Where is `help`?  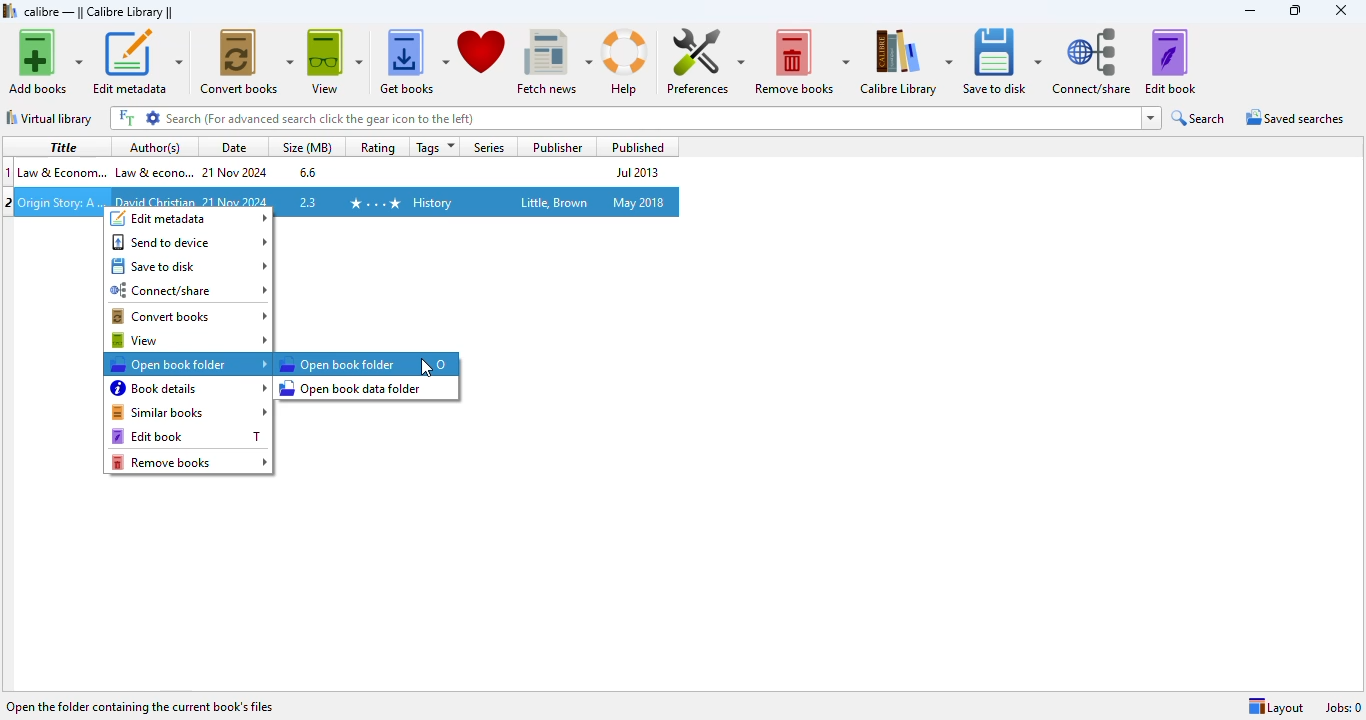 help is located at coordinates (625, 62).